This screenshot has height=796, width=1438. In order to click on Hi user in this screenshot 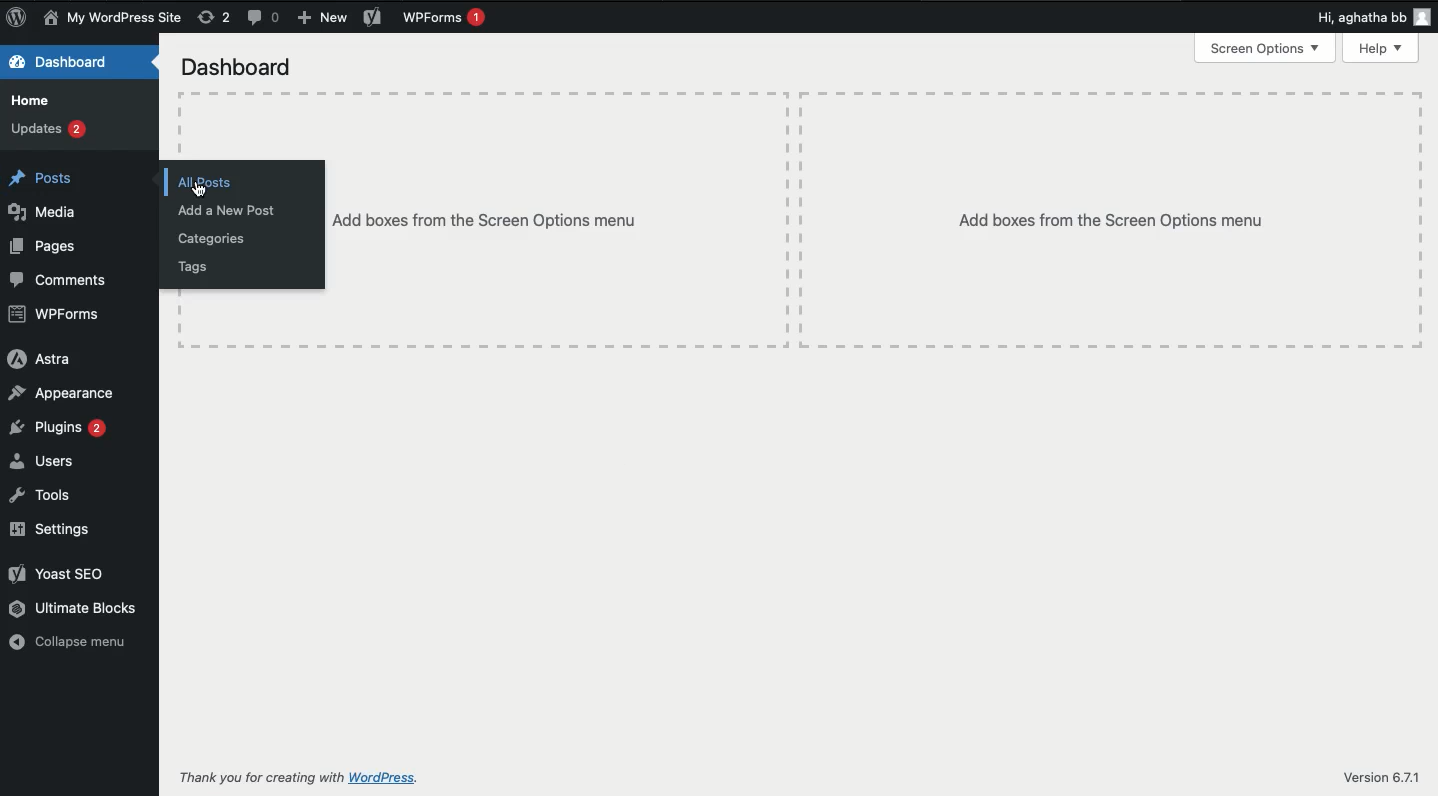, I will do `click(1370, 17)`.